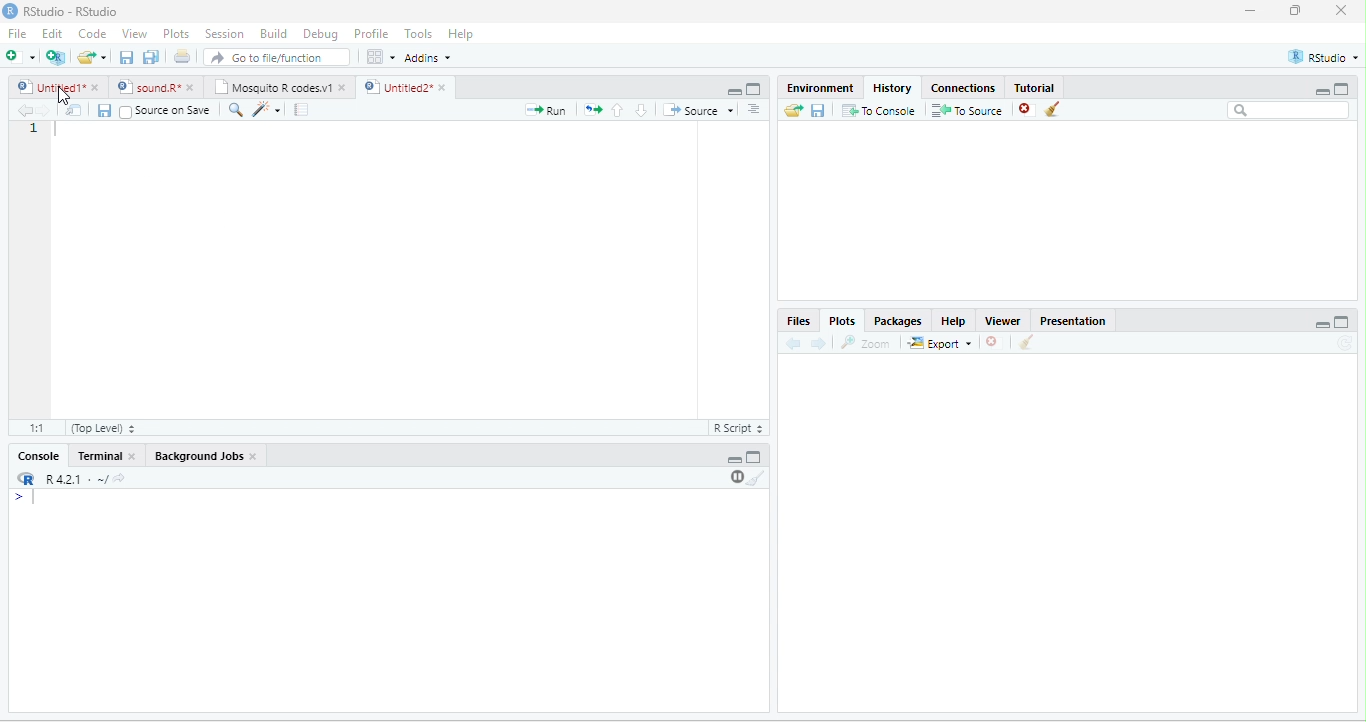 This screenshot has width=1366, height=722. What do you see at coordinates (103, 429) in the screenshot?
I see `Top Level` at bounding box center [103, 429].